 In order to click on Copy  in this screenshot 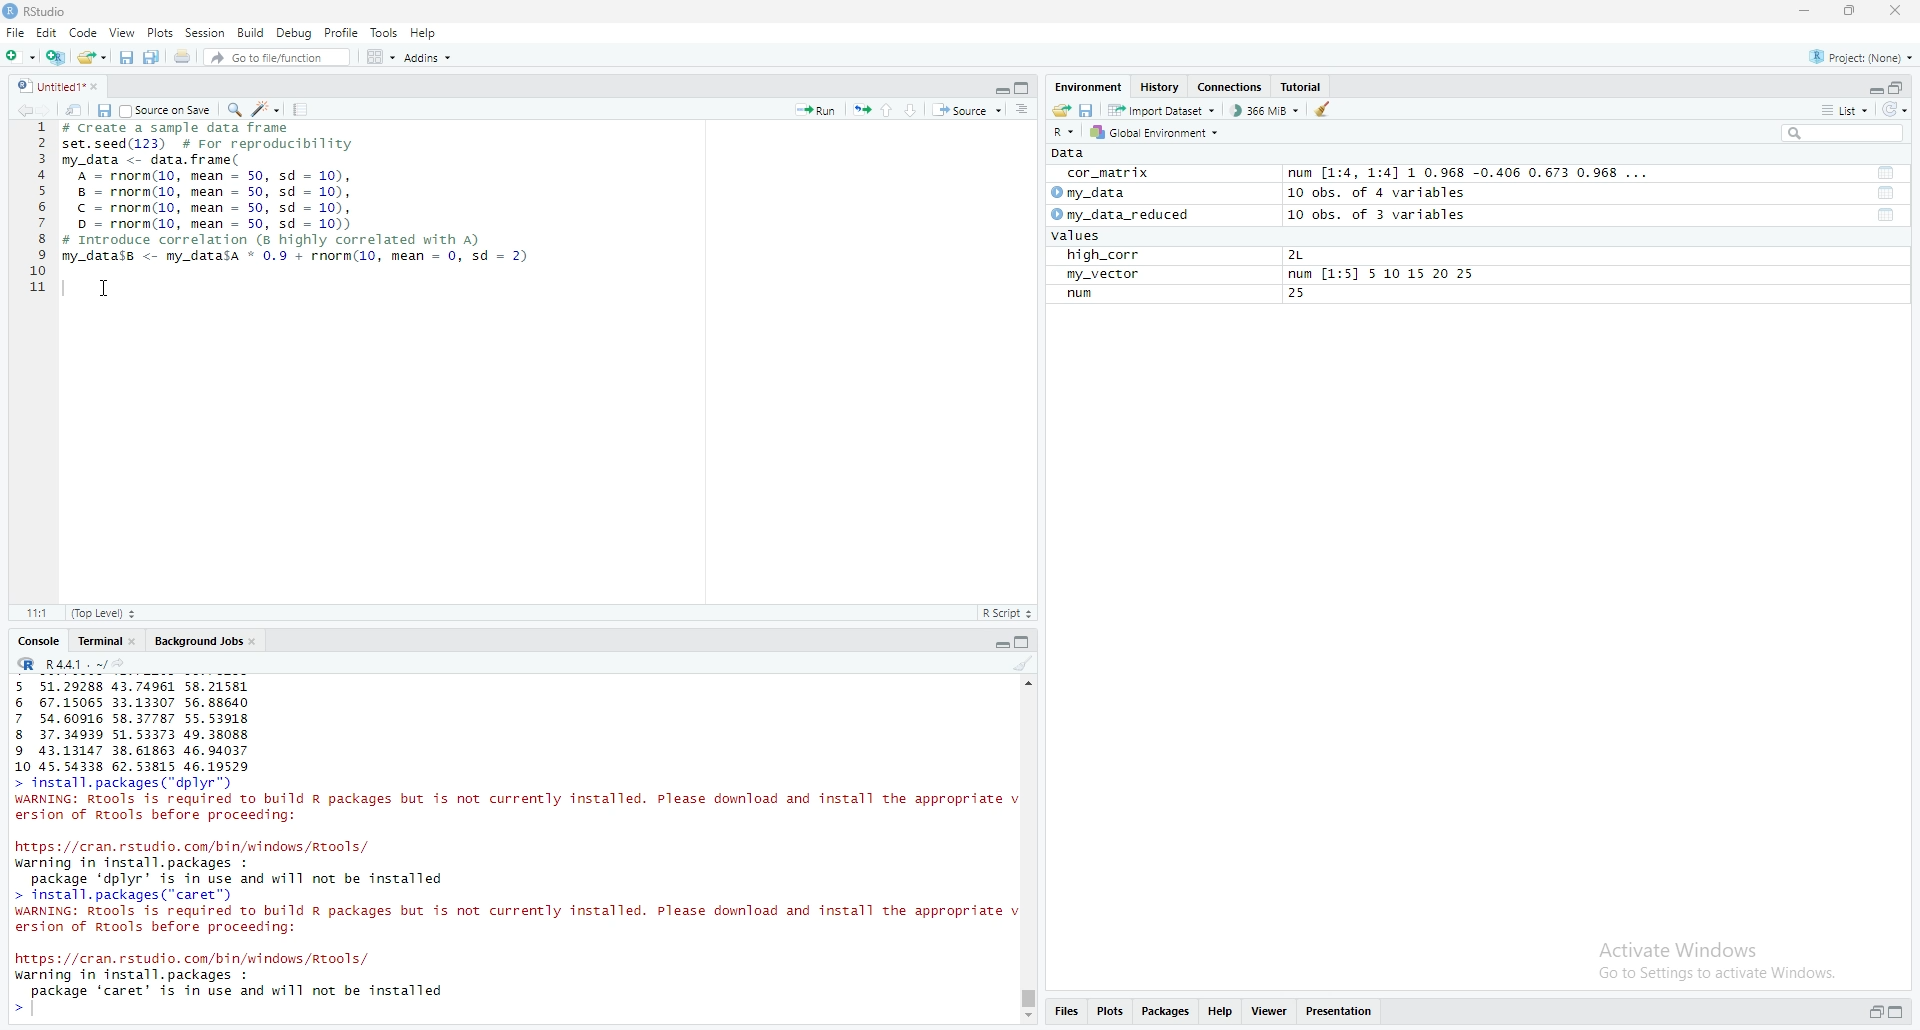, I will do `click(152, 57)`.